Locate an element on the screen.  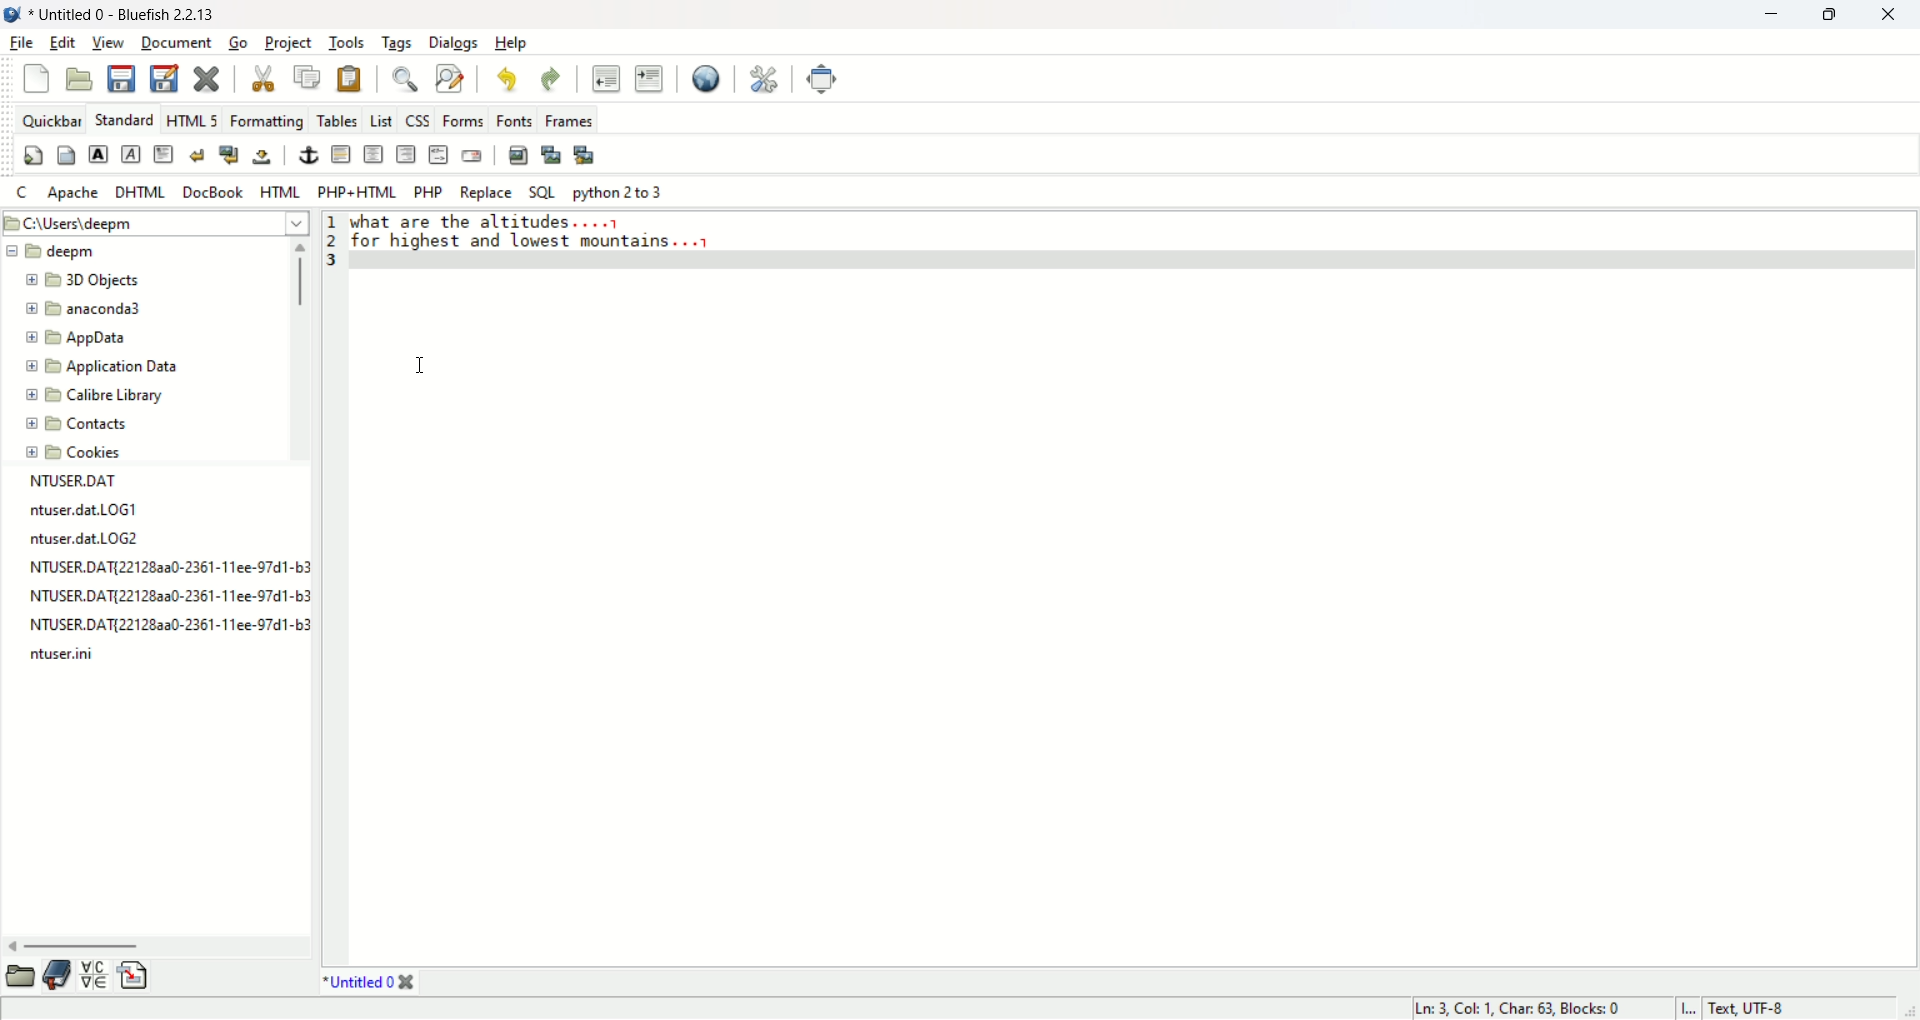
center is located at coordinates (374, 154).